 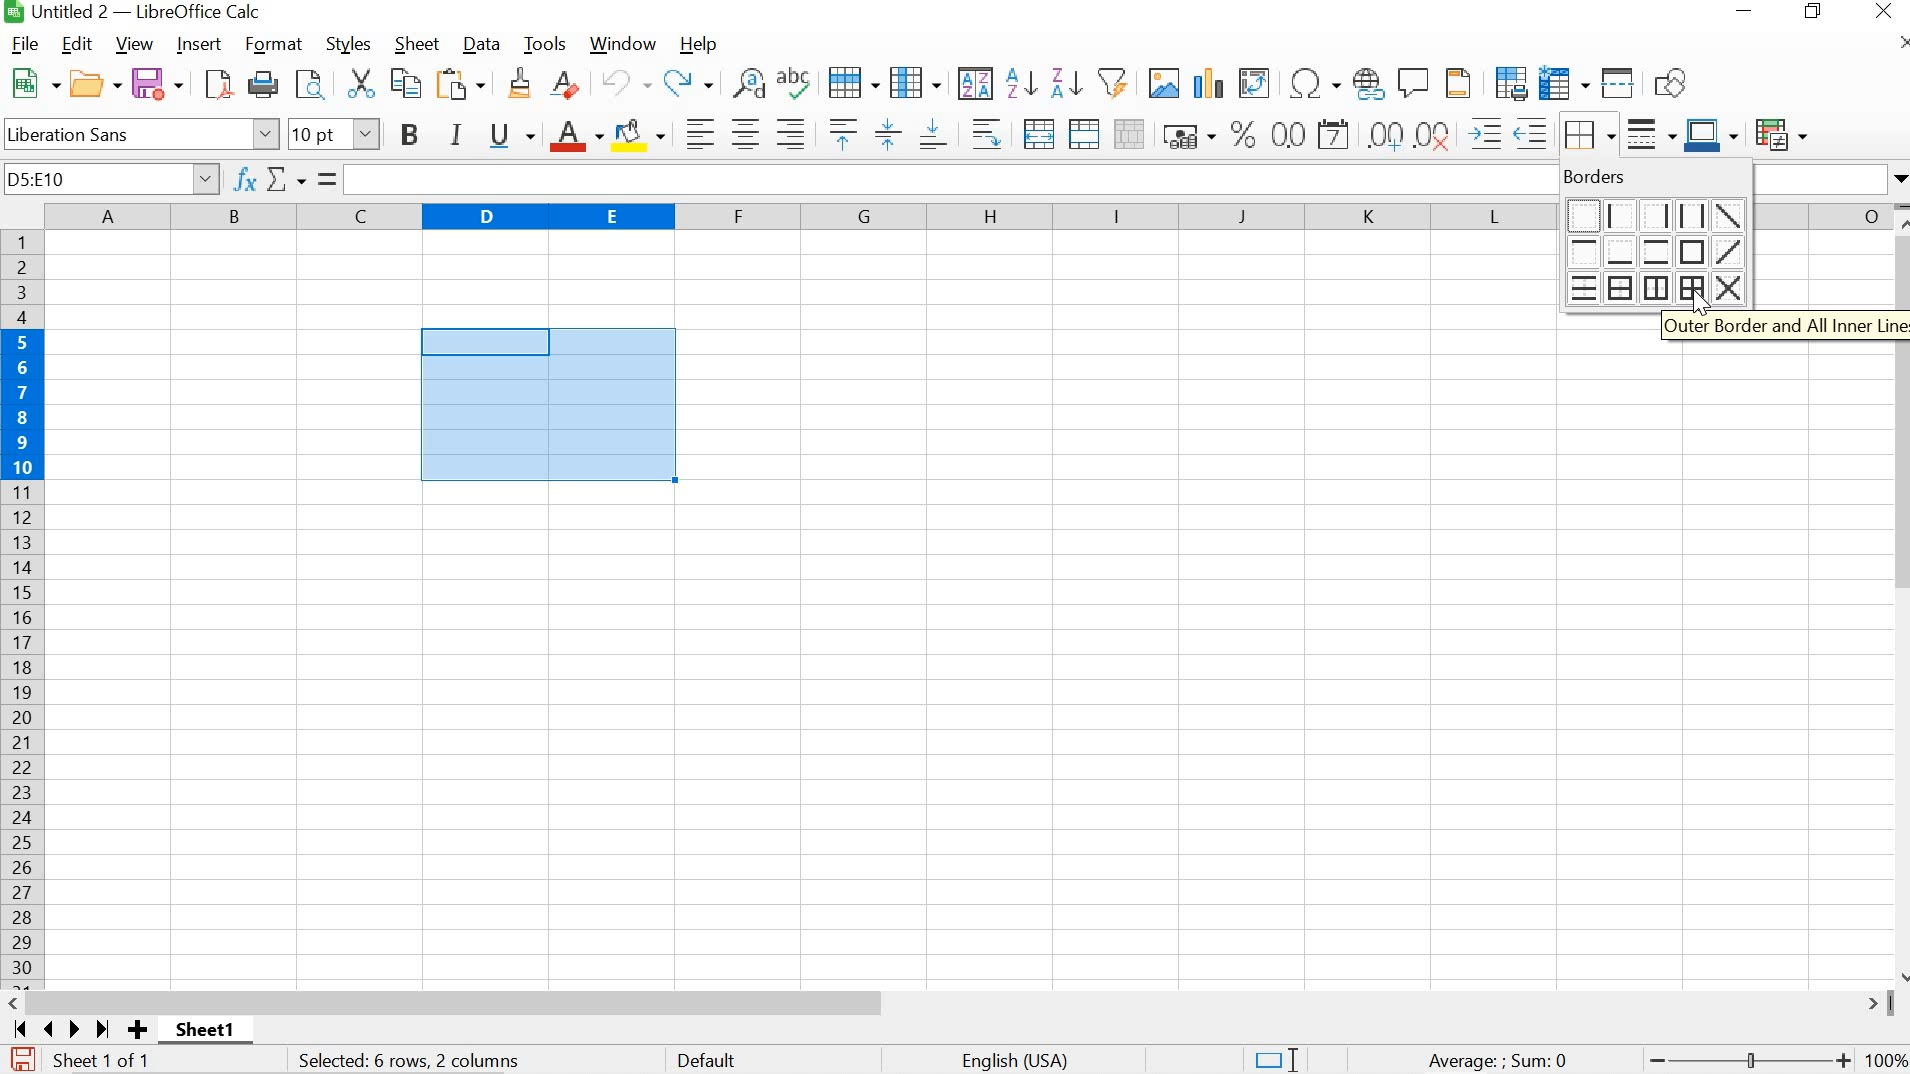 I want to click on FORMAT AS DATE, so click(x=1336, y=133).